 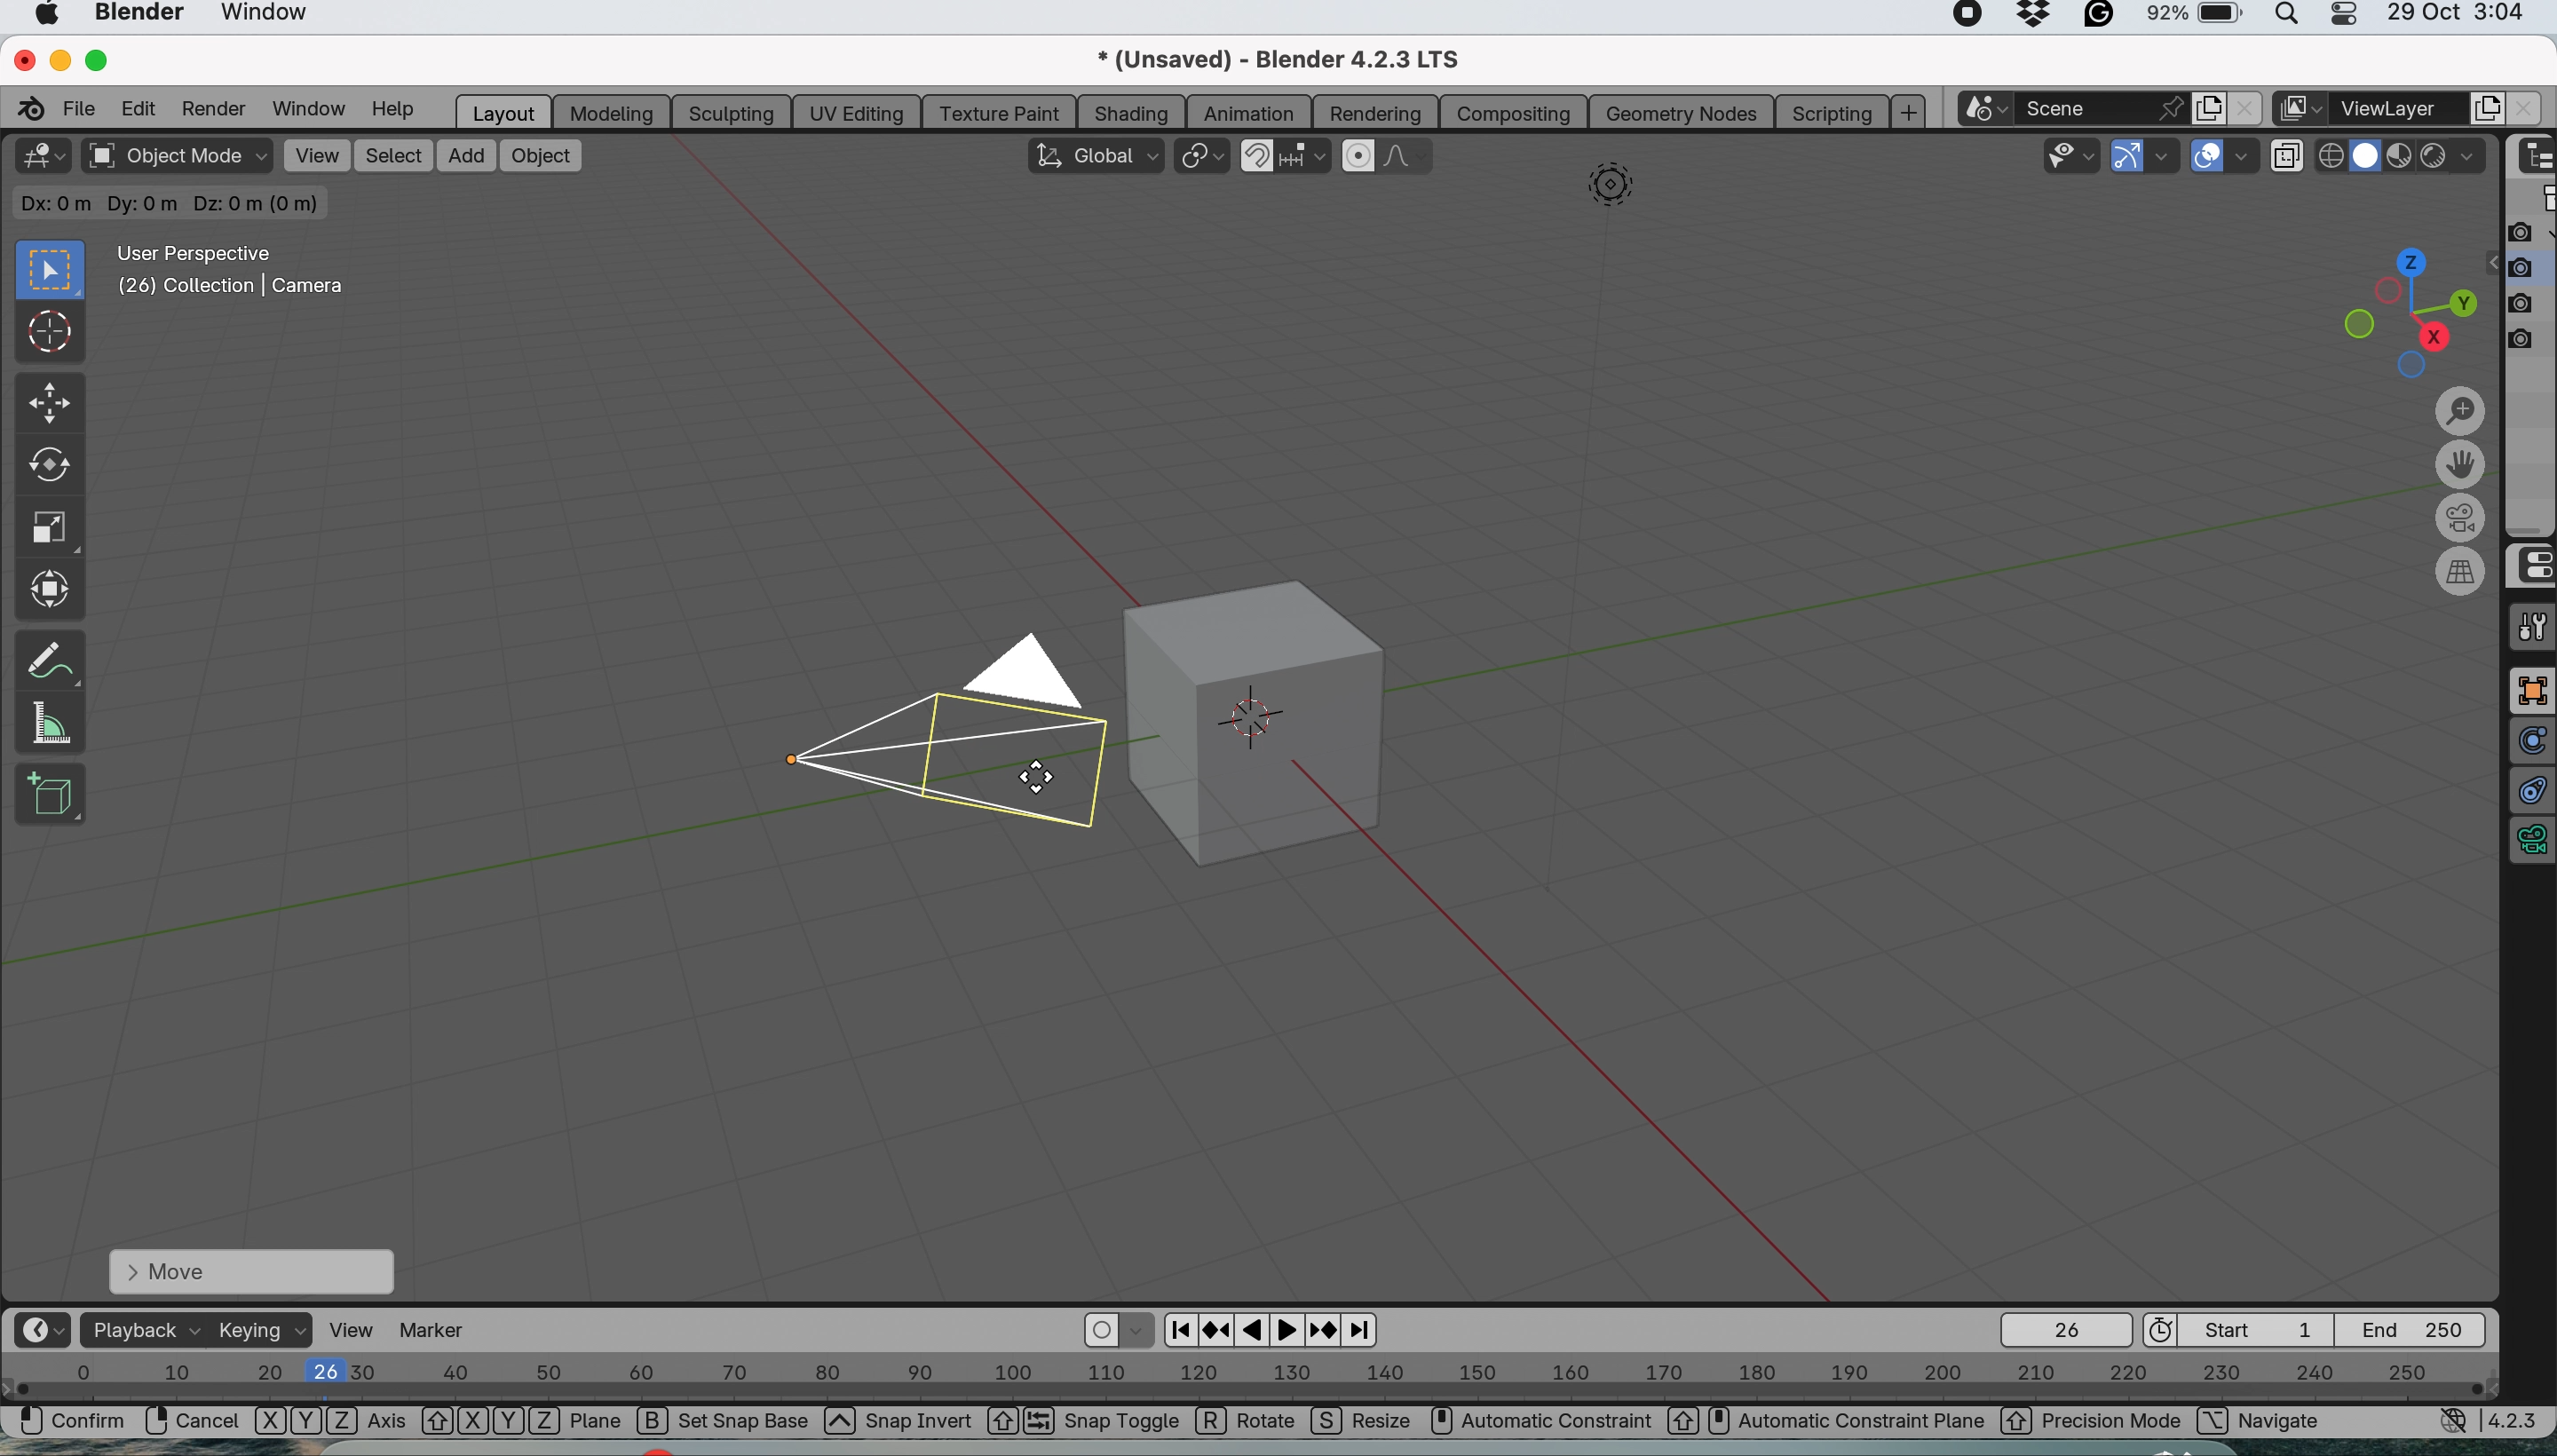 What do you see at coordinates (858, 110) in the screenshot?
I see `uv editing` at bounding box center [858, 110].